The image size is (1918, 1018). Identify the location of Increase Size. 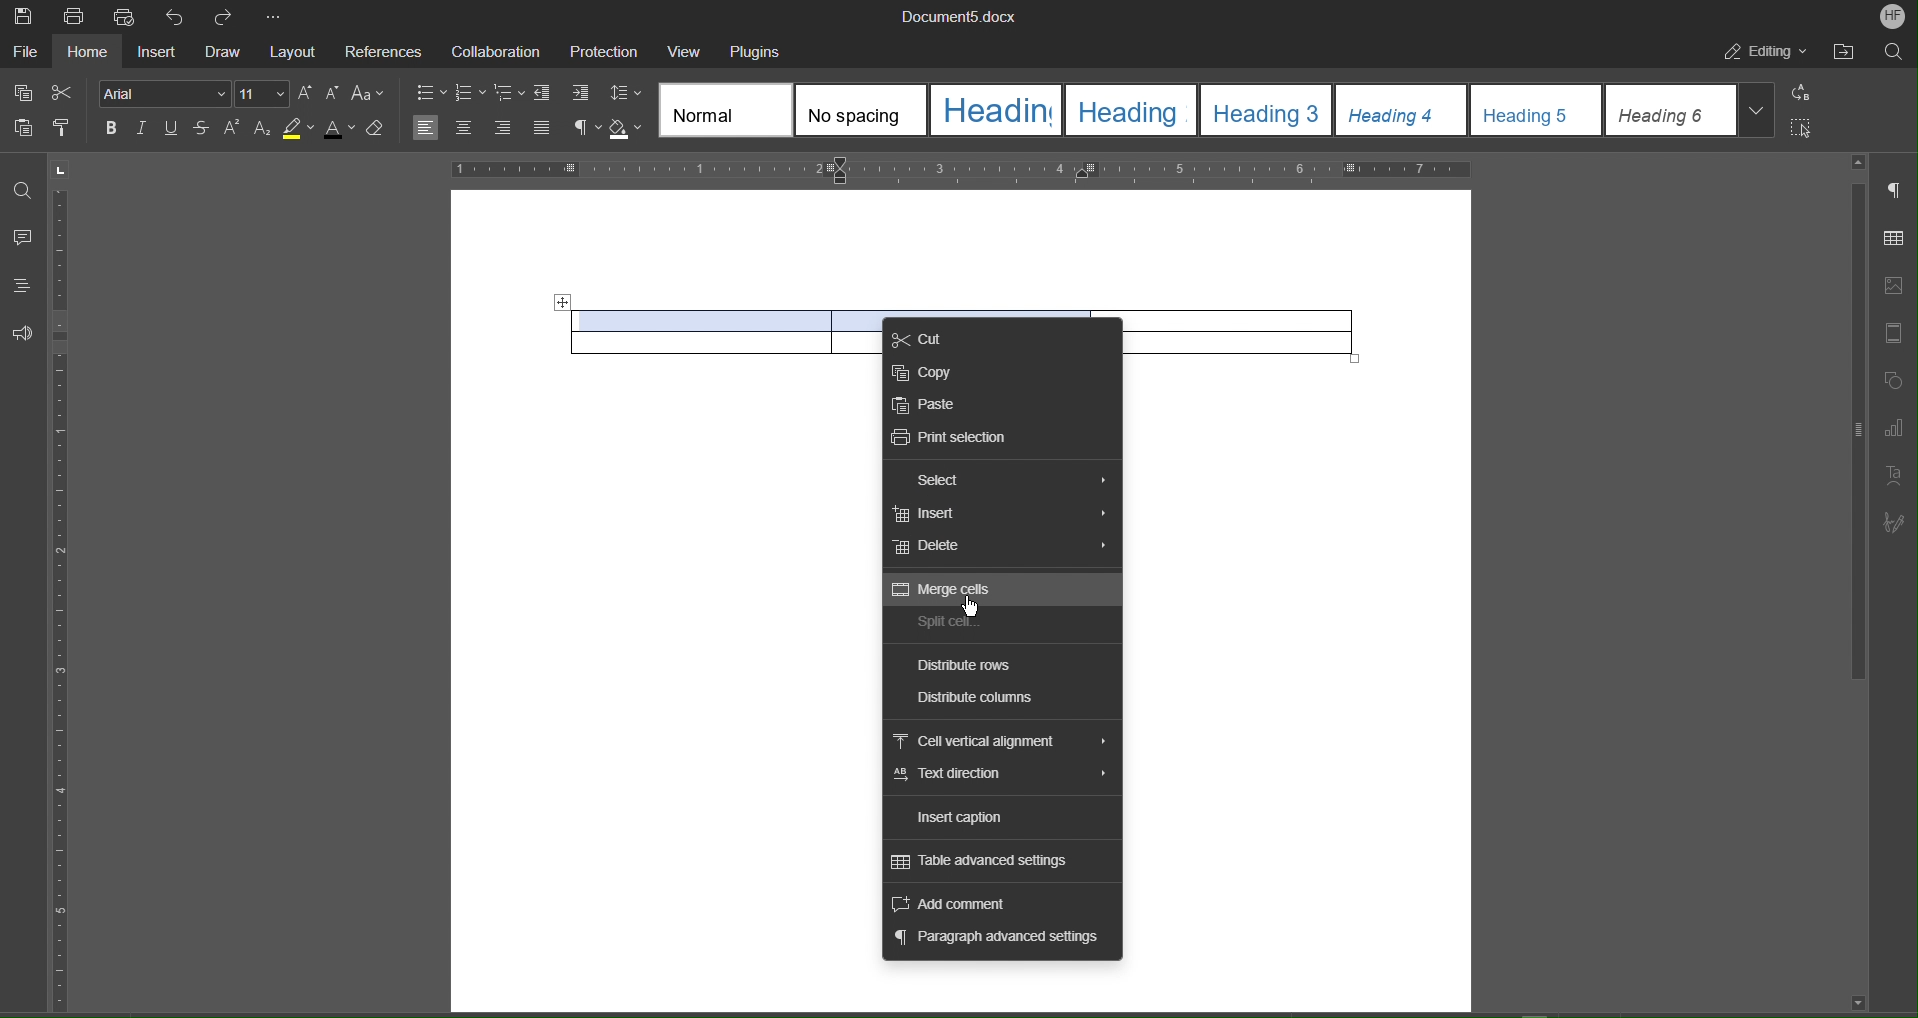
(305, 94).